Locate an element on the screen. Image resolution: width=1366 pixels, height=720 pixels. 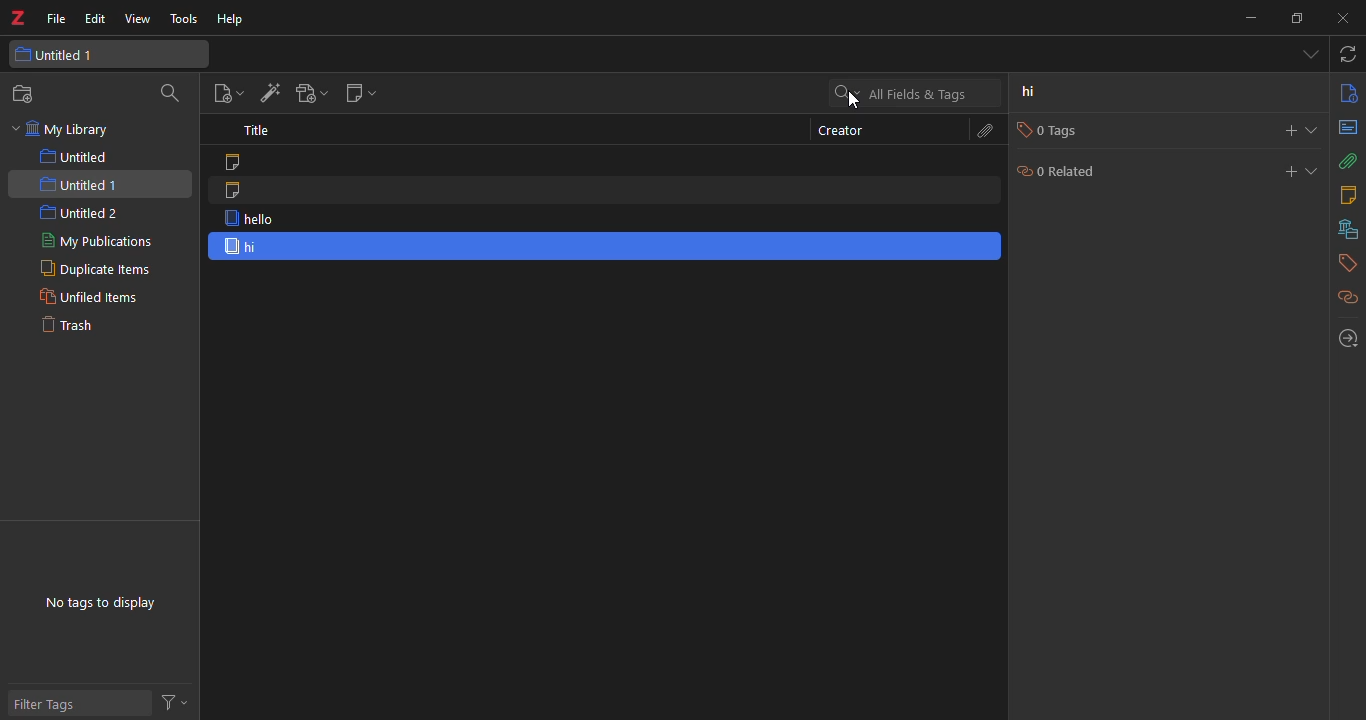
unfiled items is located at coordinates (90, 297).